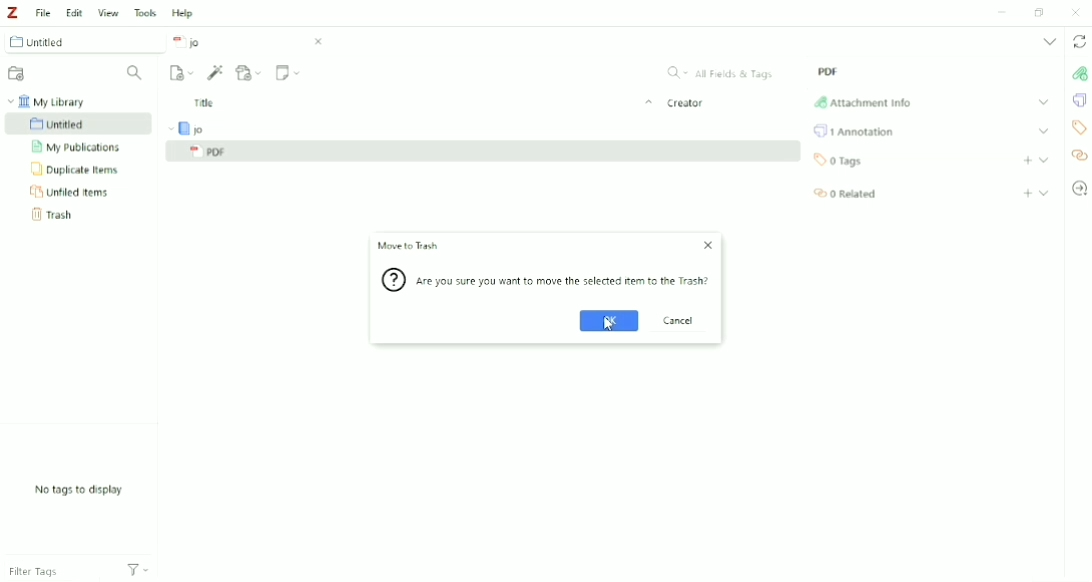 This screenshot has height=582, width=1092. Describe the element at coordinates (717, 240) in the screenshot. I see `Close` at that location.